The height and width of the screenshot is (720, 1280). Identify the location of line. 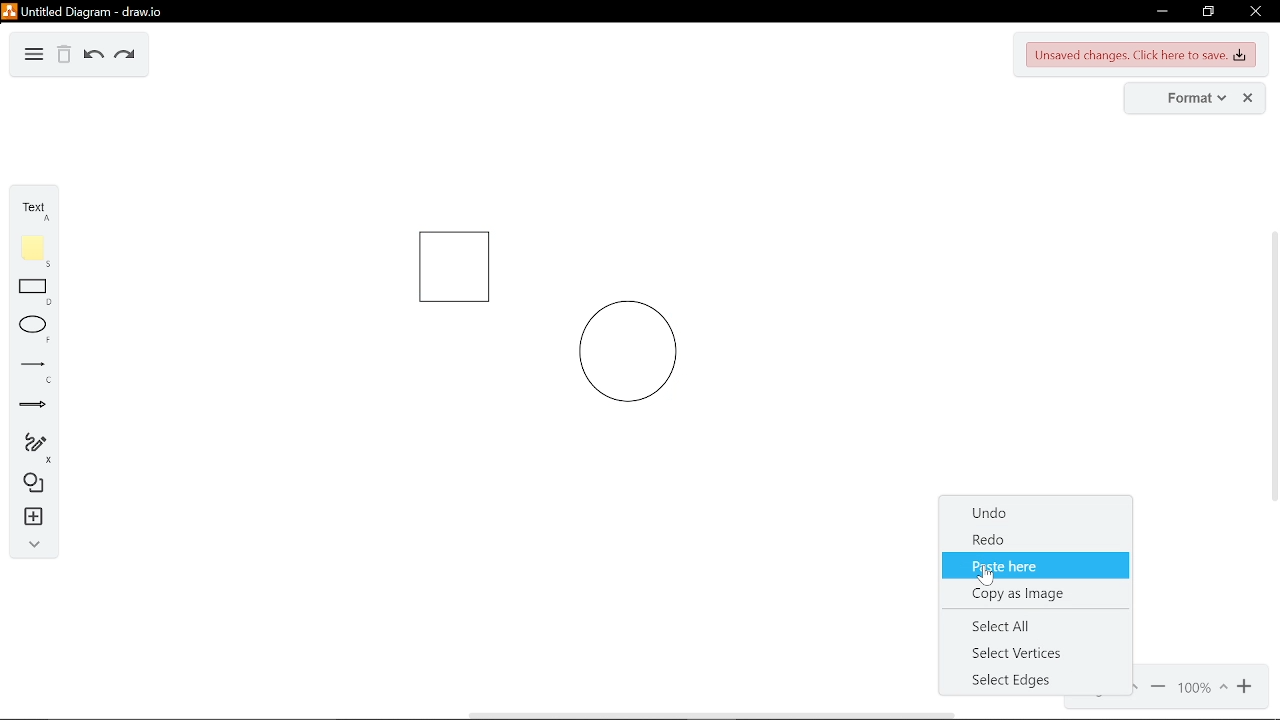
(32, 370).